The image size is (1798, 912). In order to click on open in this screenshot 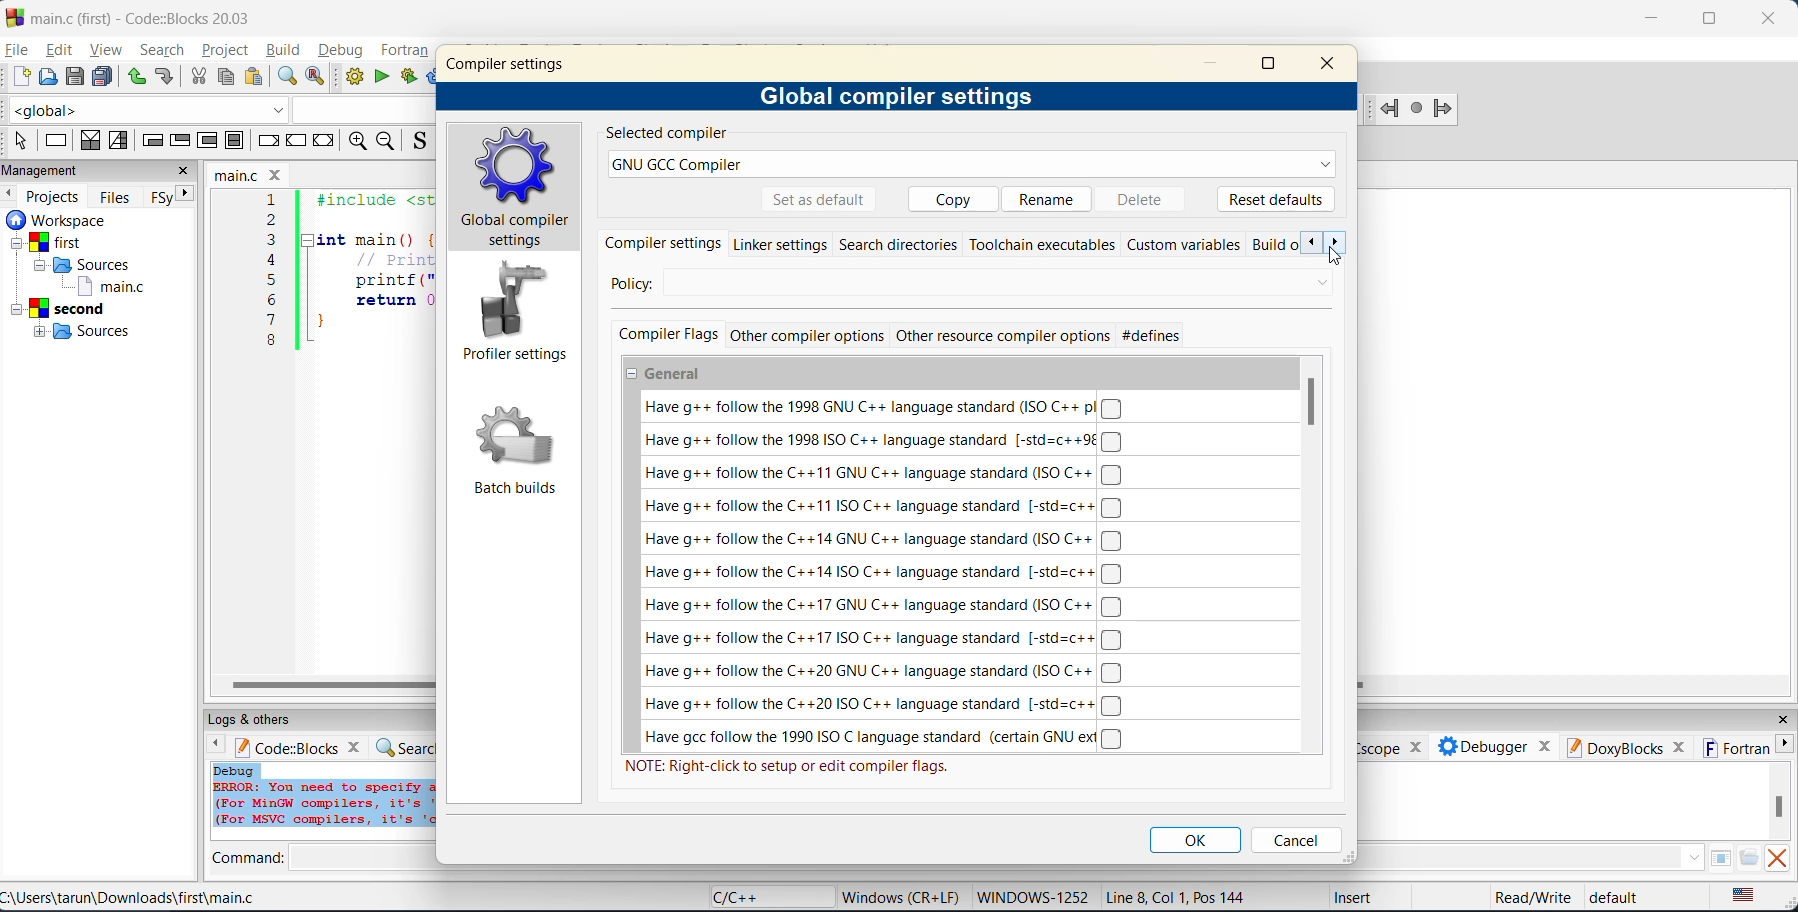, I will do `click(50, 78)`.